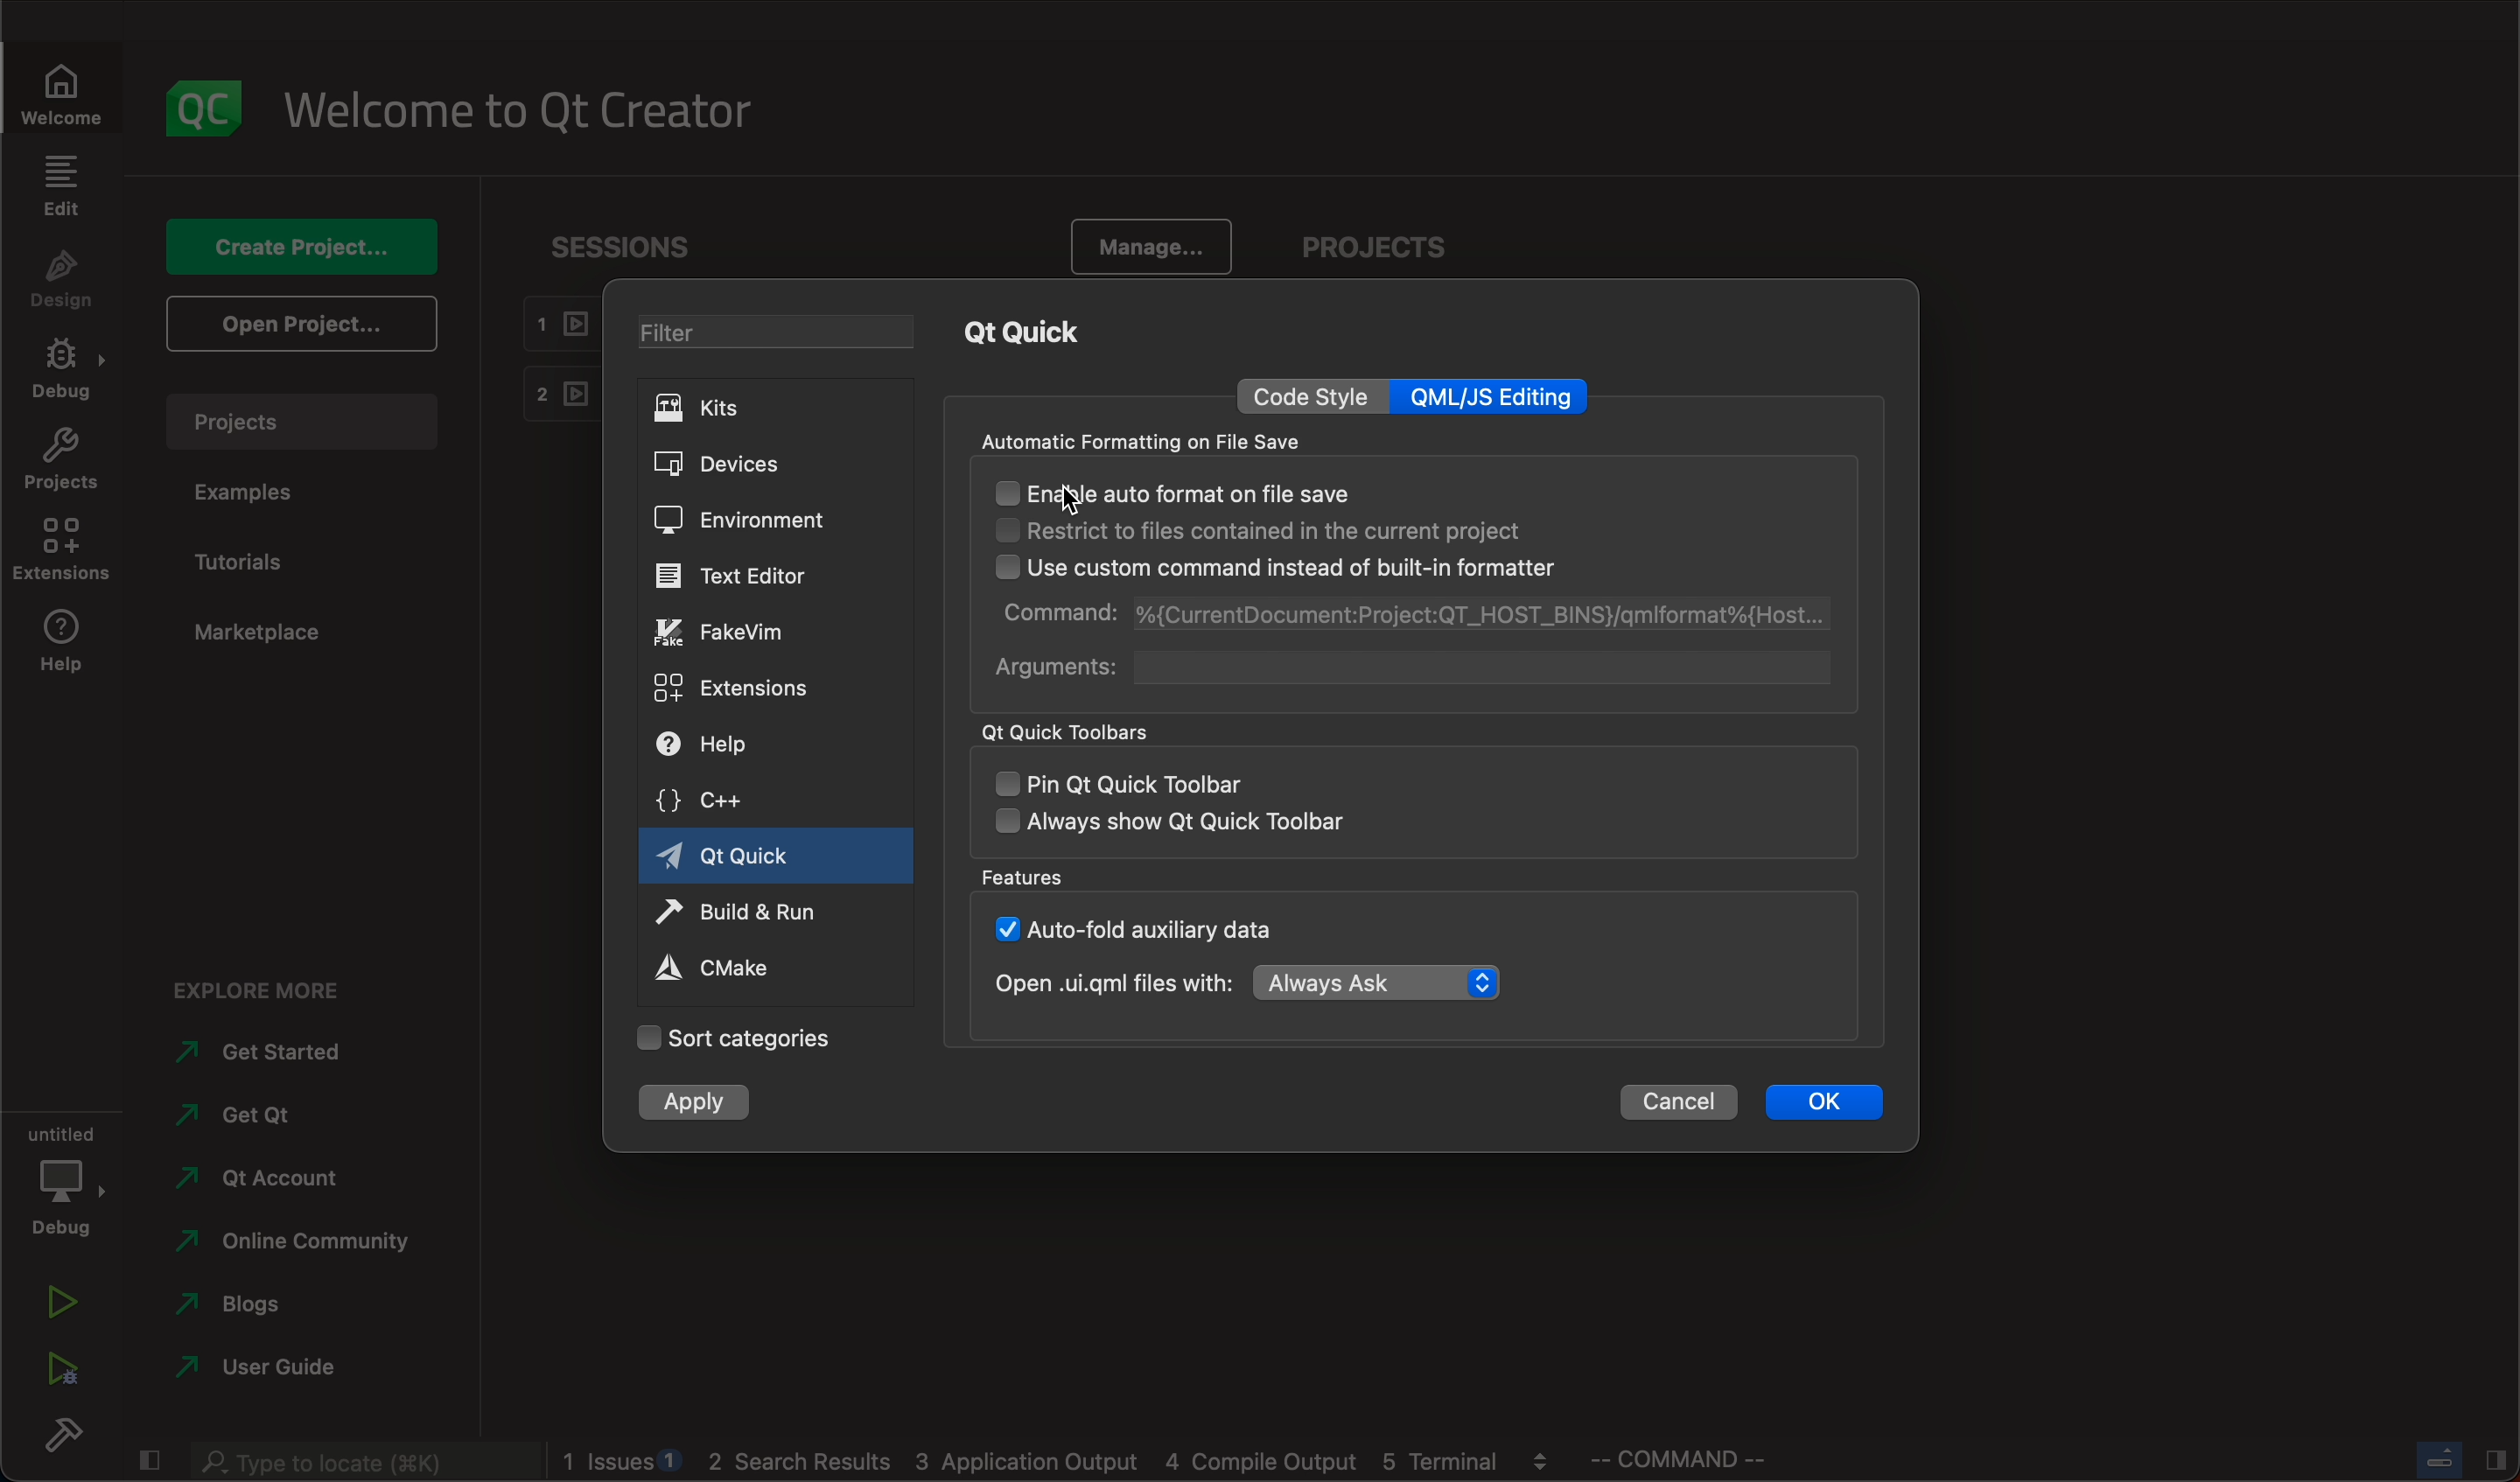  I want to click on c++, so click(723, 801).